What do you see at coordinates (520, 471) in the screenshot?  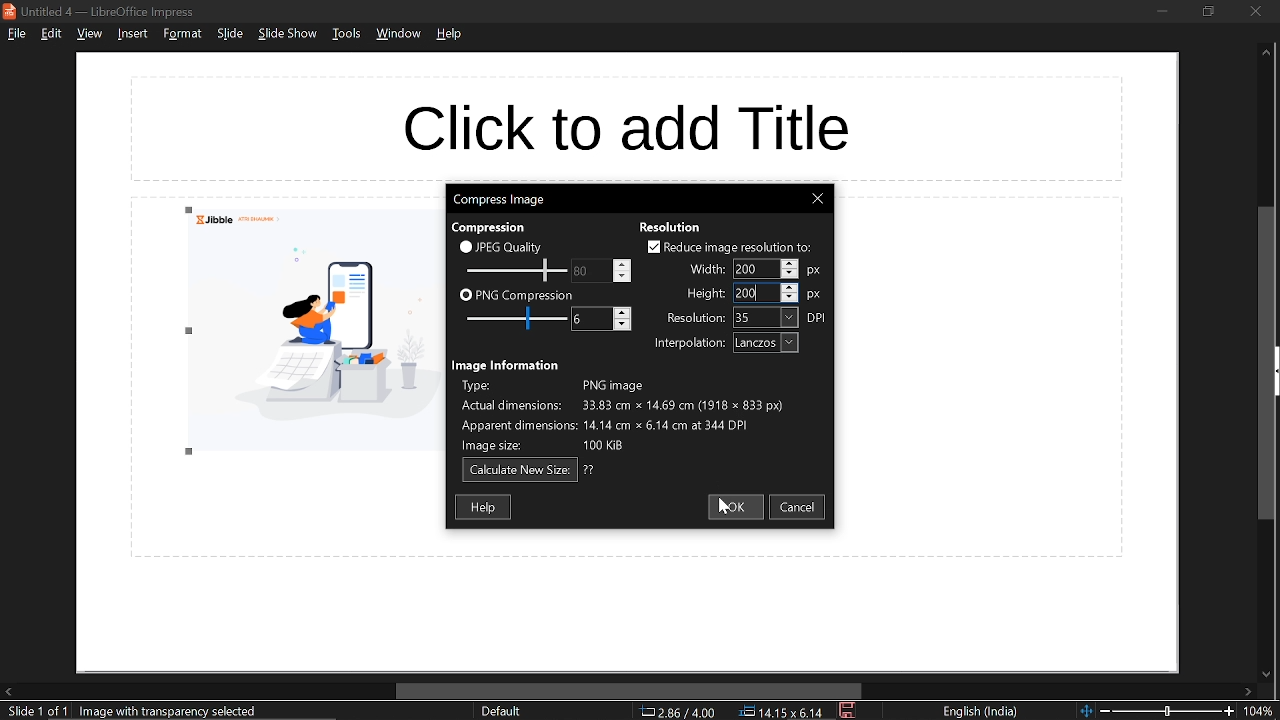 I see `calculate new size` at bounding box center [520, 471].